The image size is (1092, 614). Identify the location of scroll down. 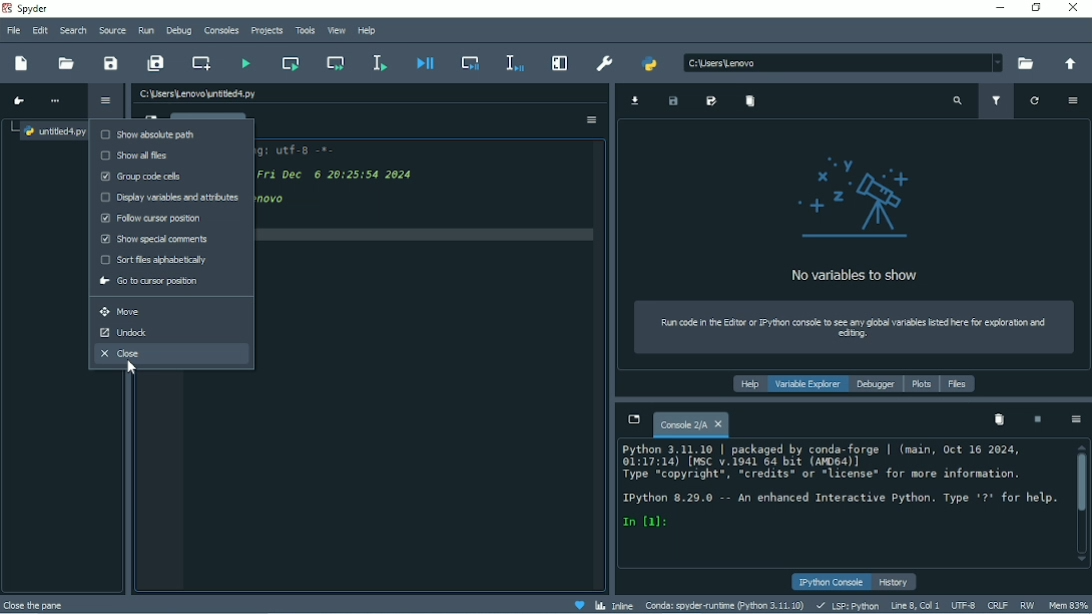
(1078, 560).